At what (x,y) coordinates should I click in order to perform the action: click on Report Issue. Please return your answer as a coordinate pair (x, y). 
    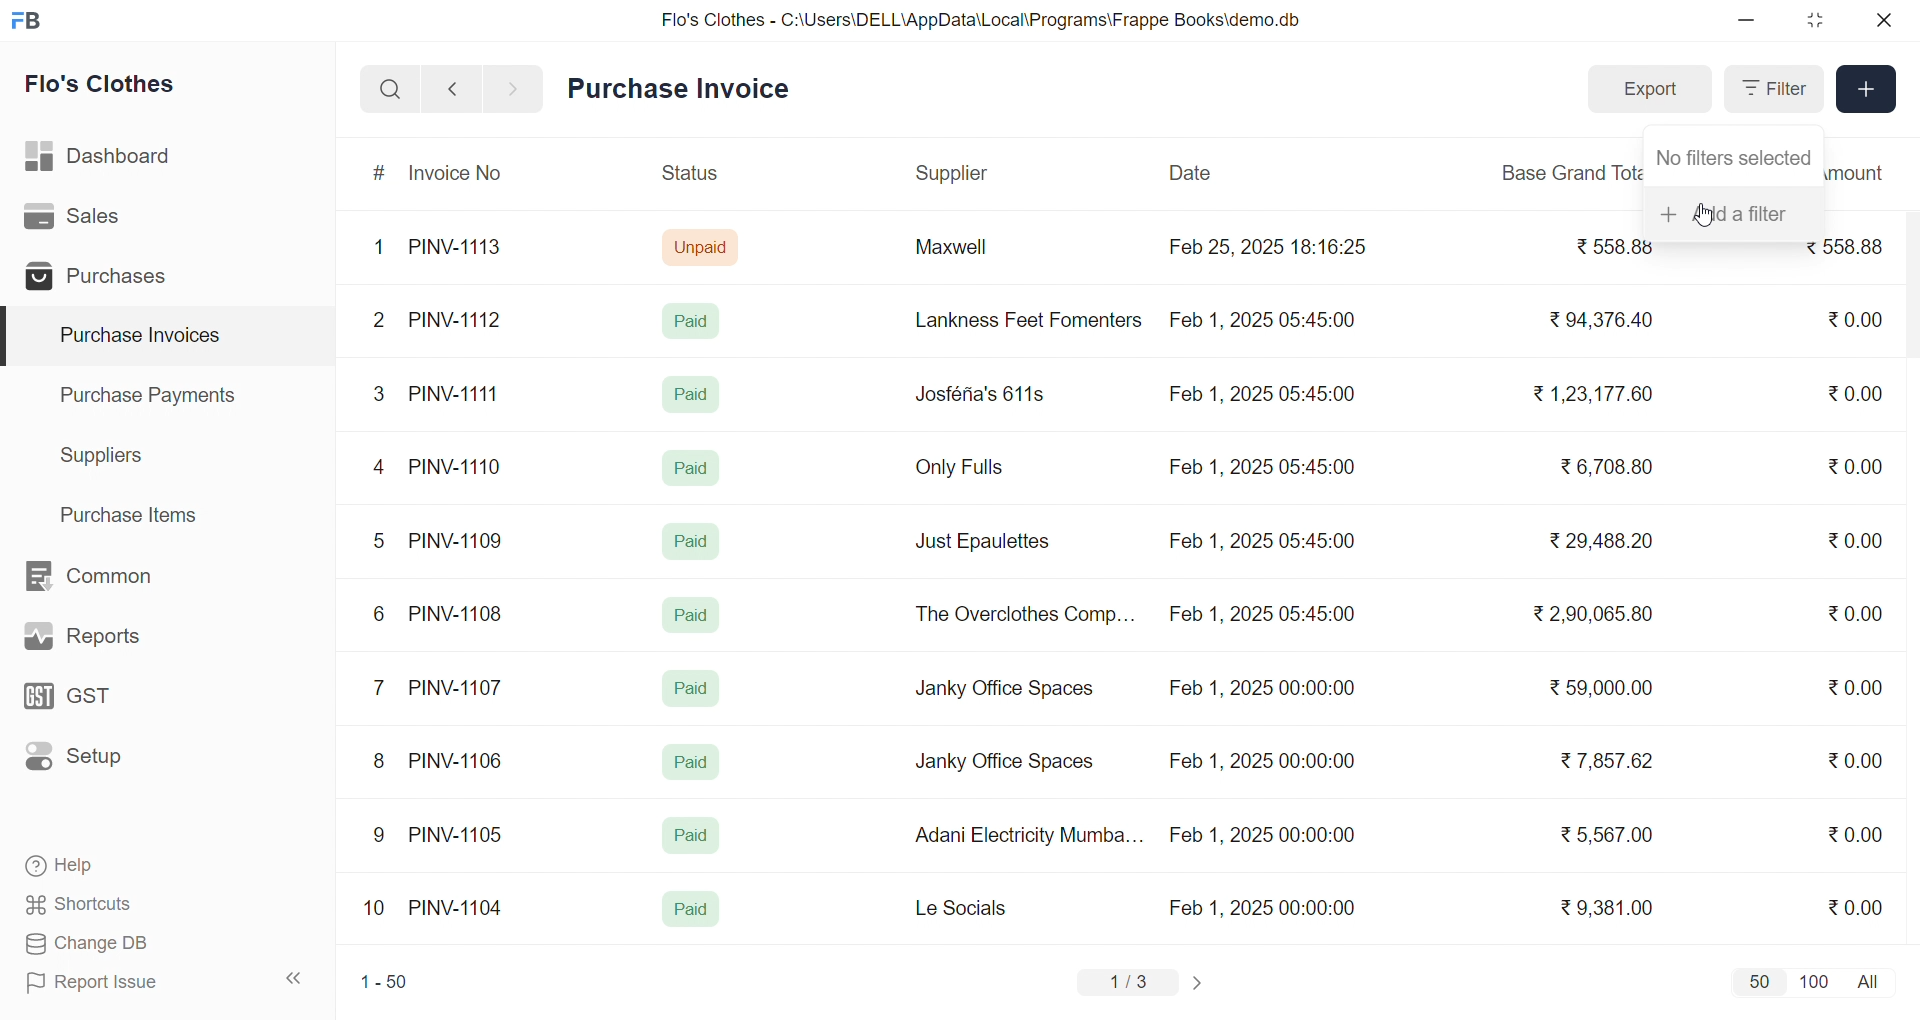
    Looking at the image, I should click on (124, 982).